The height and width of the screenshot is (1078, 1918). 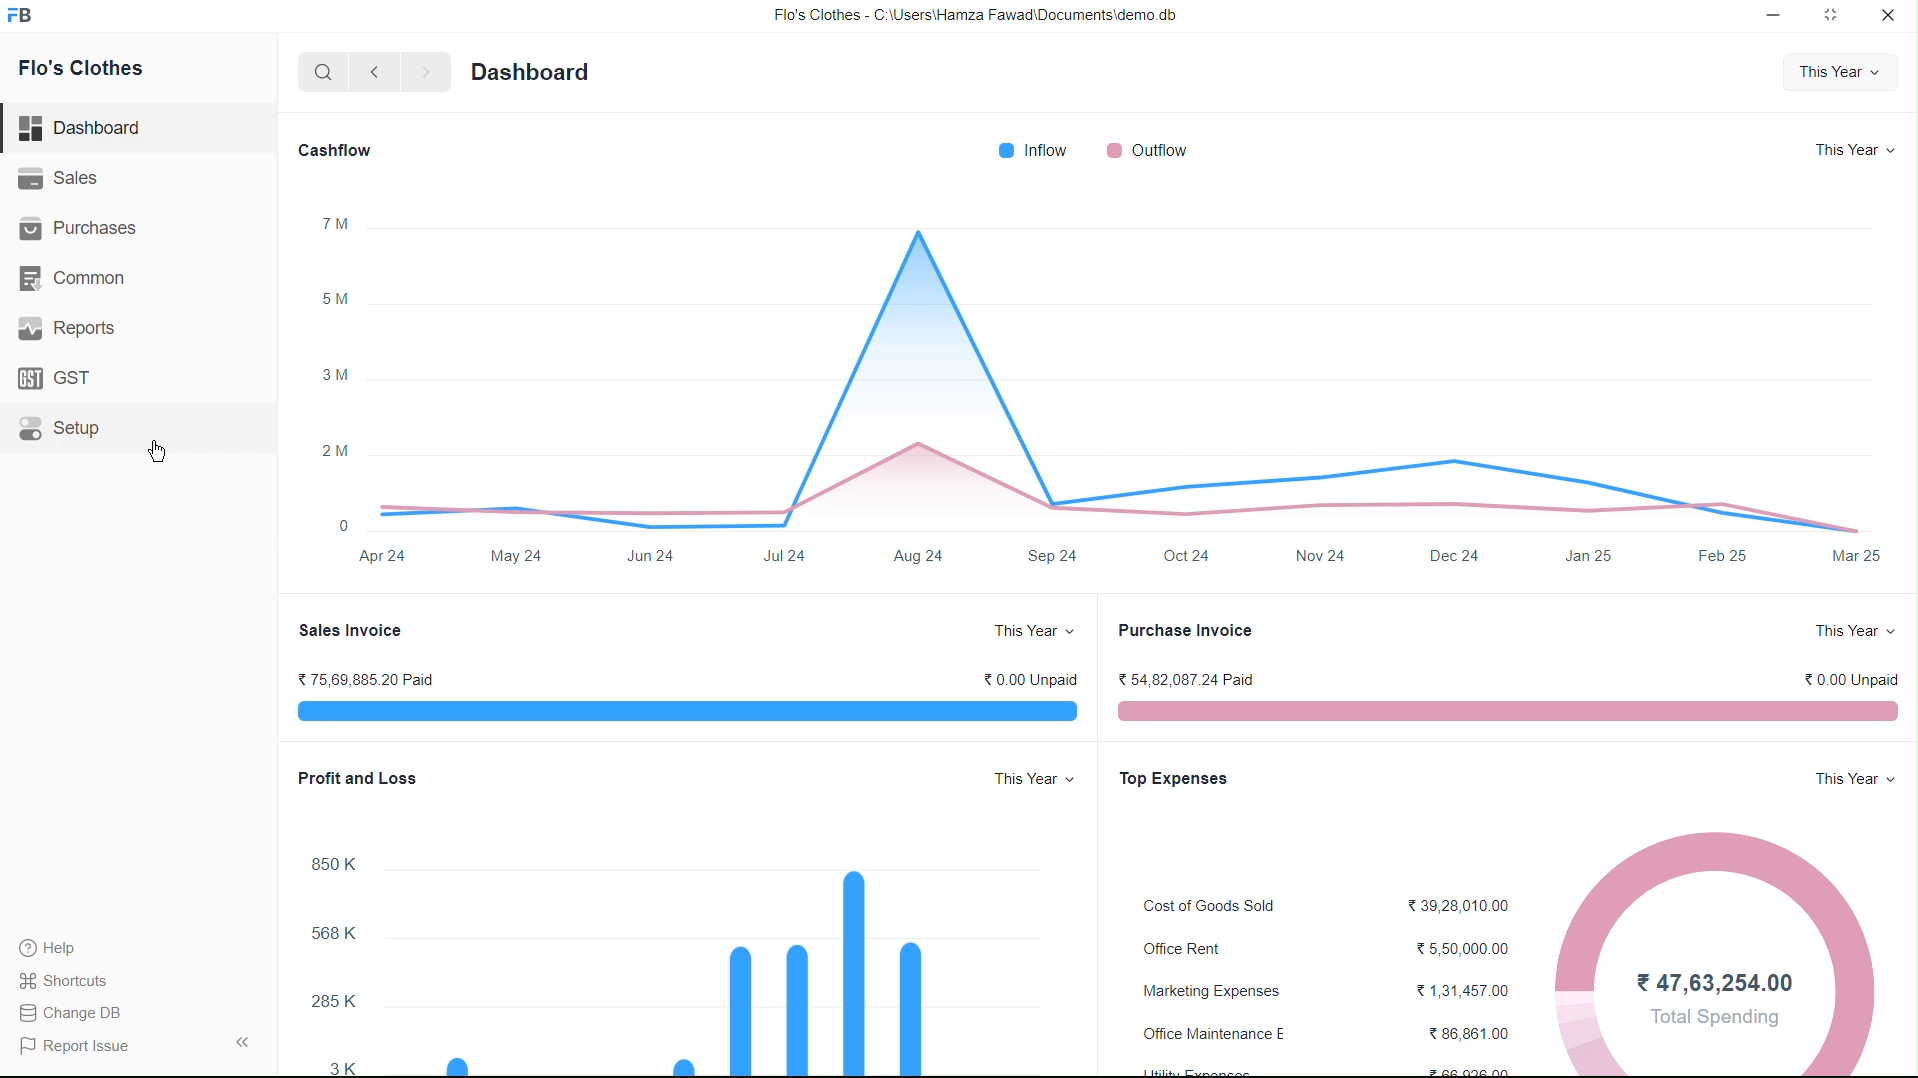 I want to click on Dashboard, so click(x=533, y=72).